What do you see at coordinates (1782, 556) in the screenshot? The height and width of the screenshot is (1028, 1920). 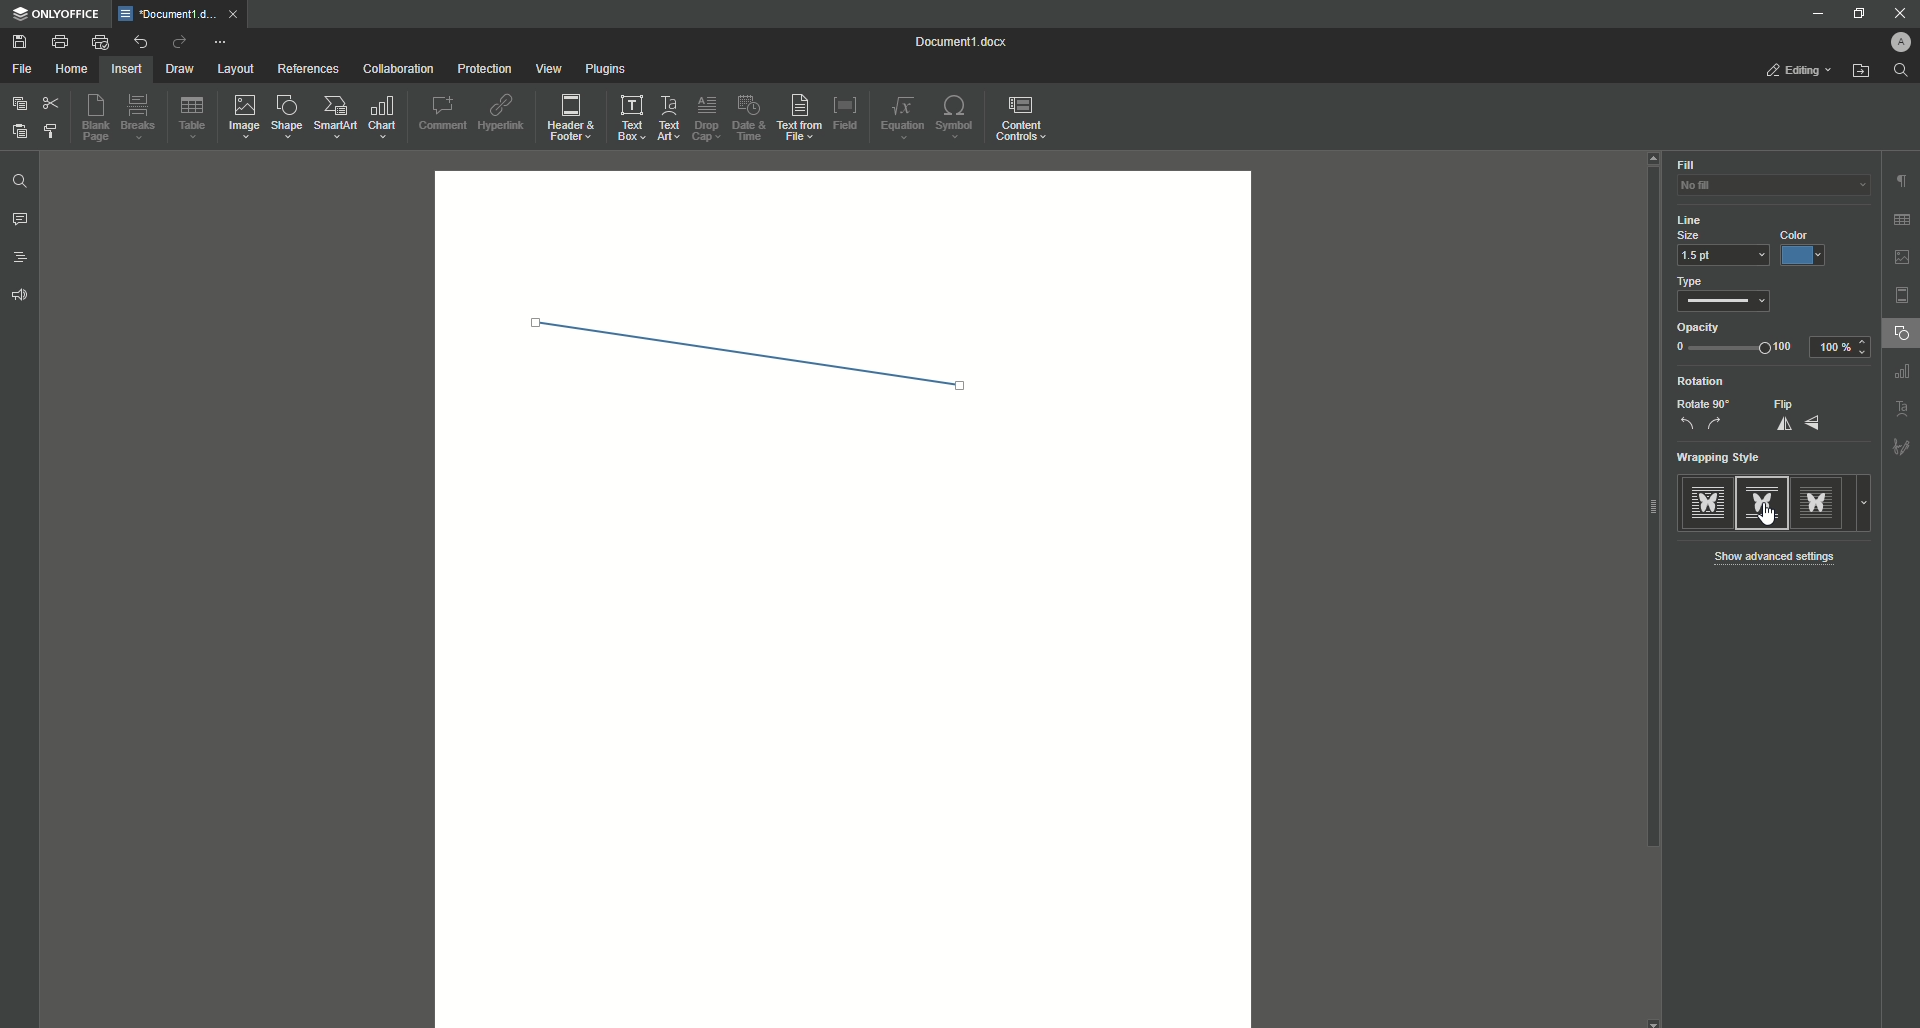 I see `Show Advanced Settings` at bounding box center [1782, 556].